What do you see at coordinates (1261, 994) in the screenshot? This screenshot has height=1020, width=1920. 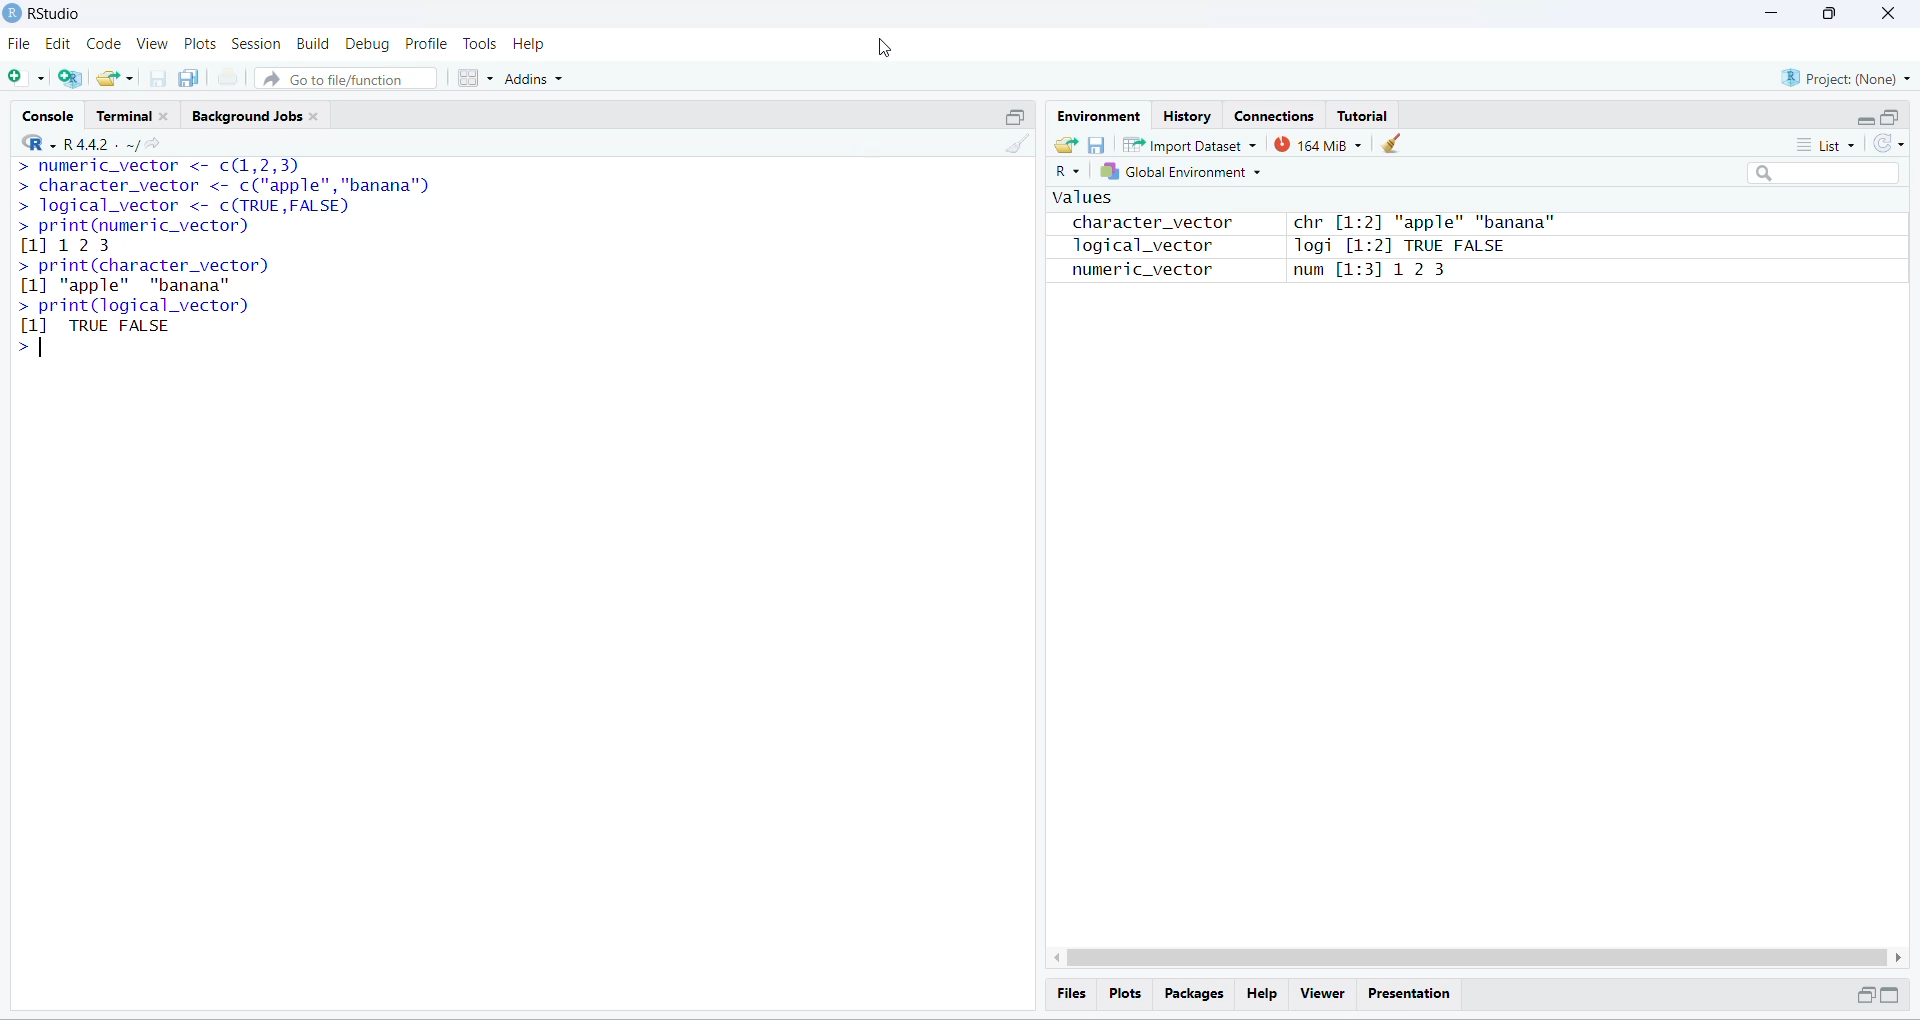 I see `Help` at bounding box center [1261, 994].